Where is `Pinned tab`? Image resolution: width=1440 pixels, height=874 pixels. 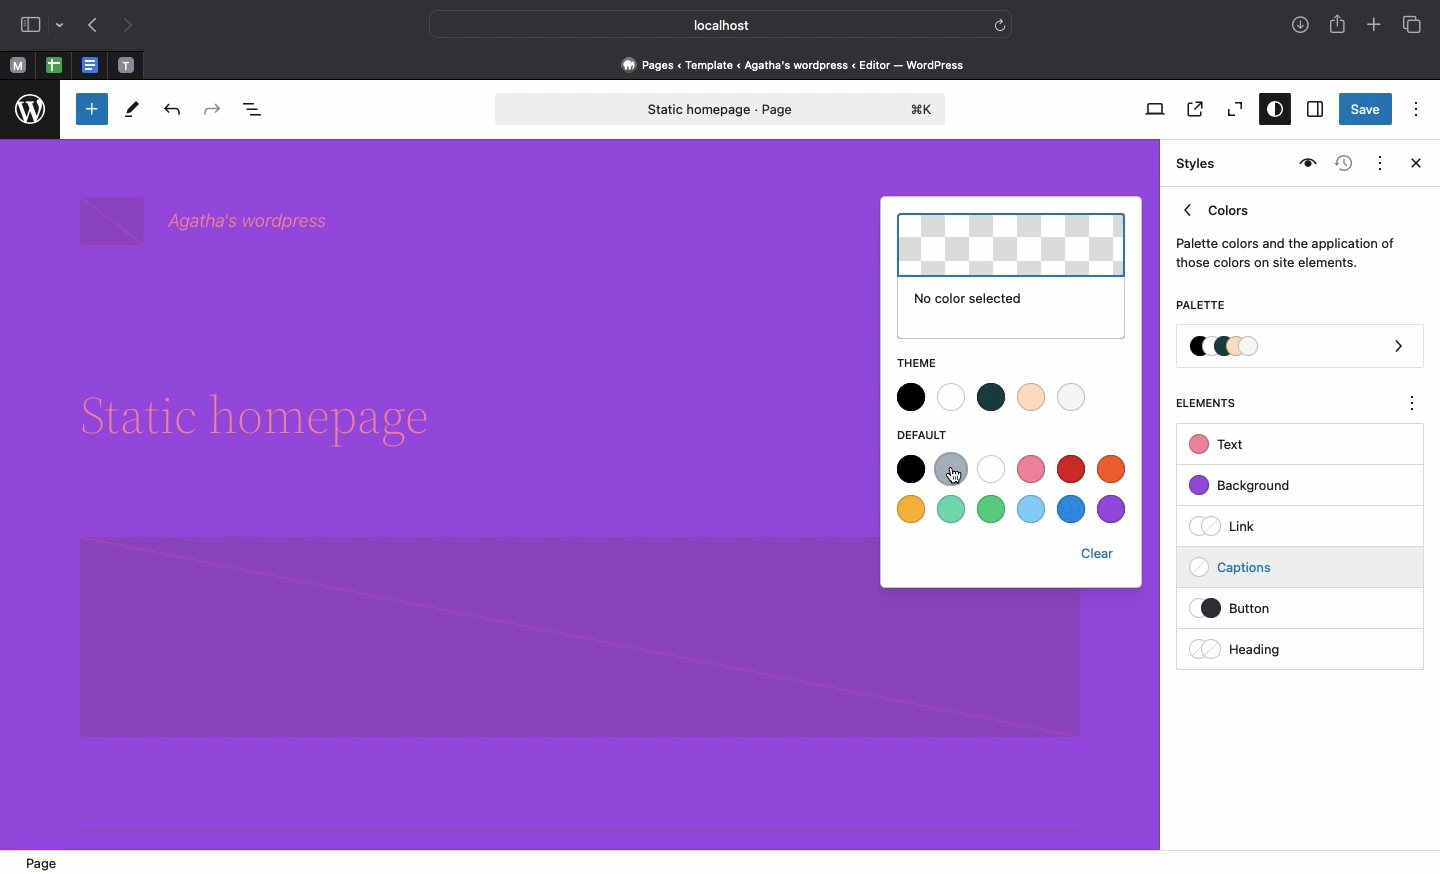 Pinned tab is located at coordinates (92, 66).